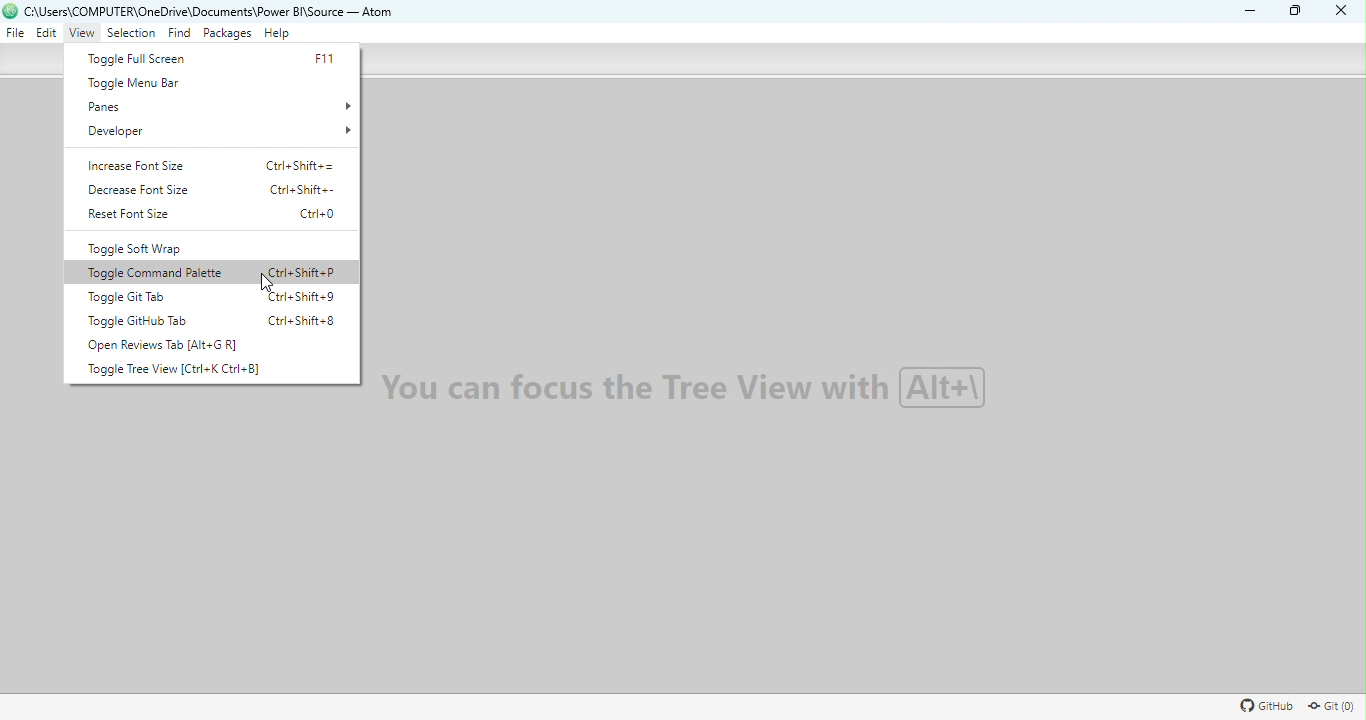  Describe the element at coordinates (278, 34) in the screenshot. I see `Help` at that location.